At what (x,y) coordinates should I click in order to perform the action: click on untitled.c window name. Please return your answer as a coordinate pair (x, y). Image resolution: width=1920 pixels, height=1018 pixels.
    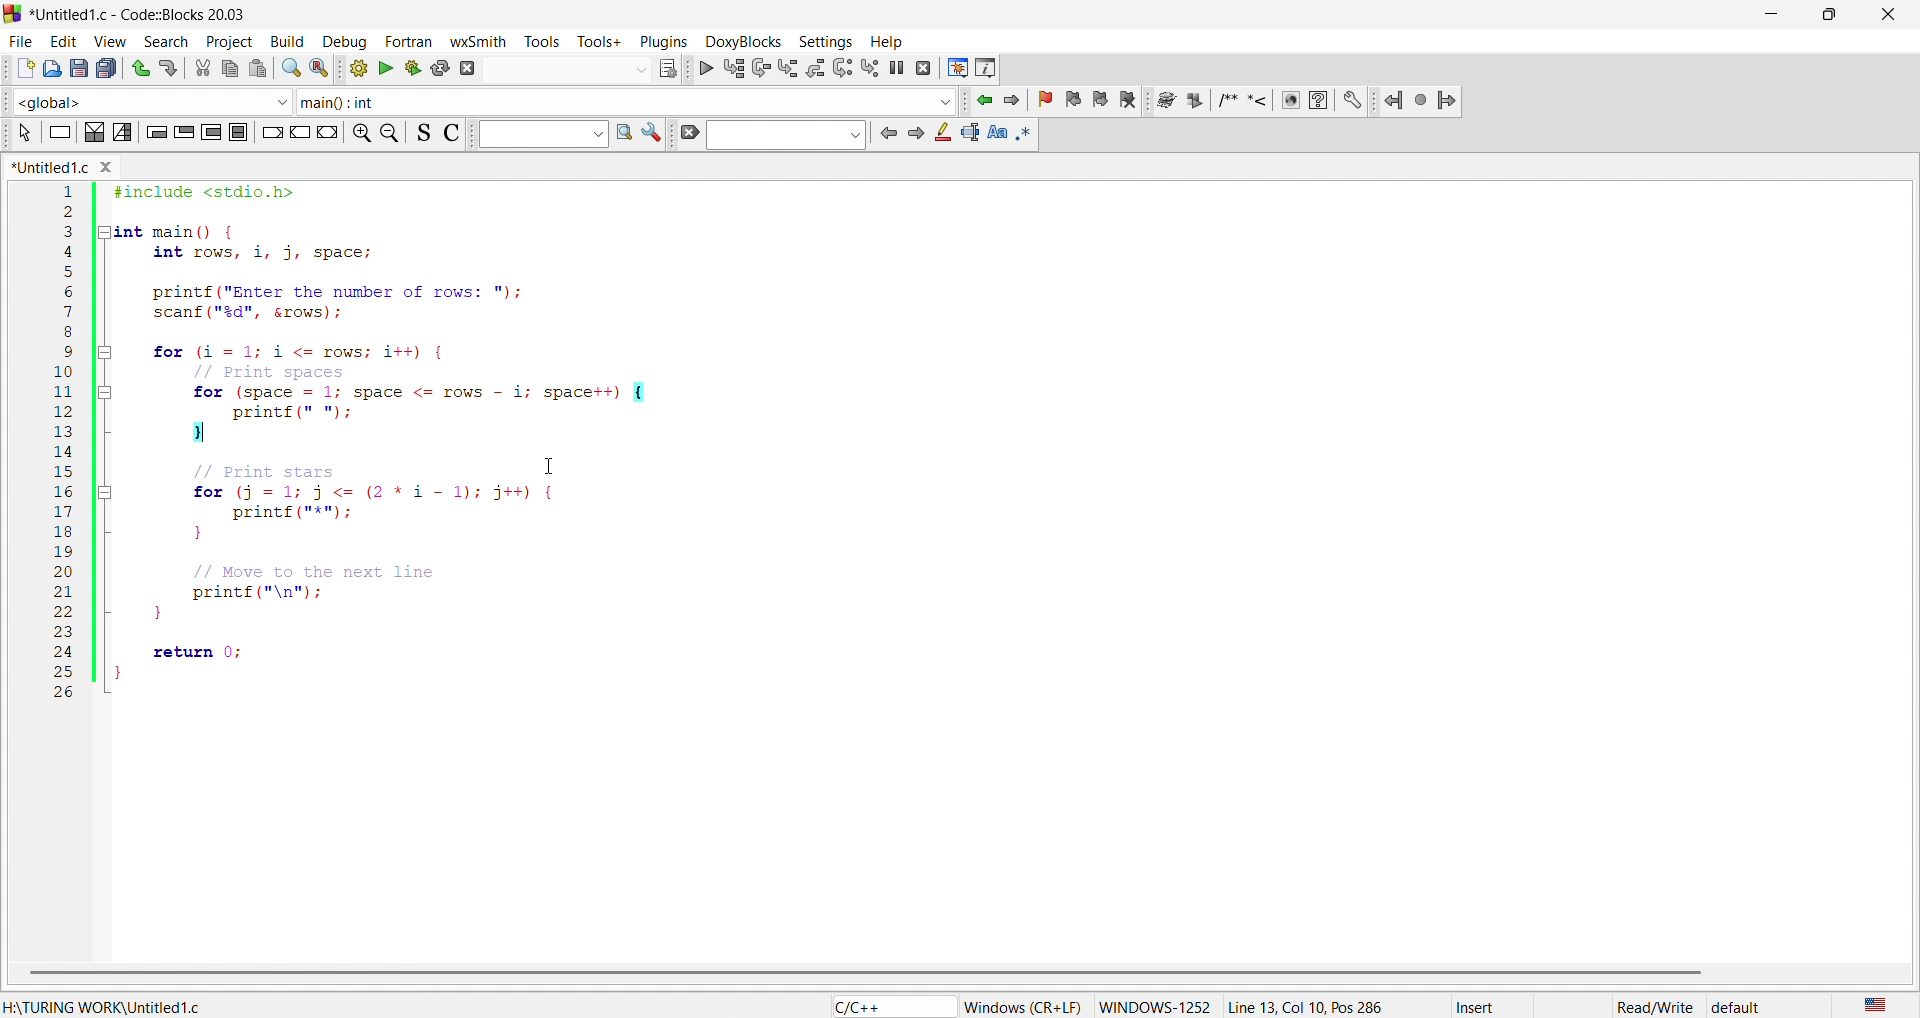
    Looking at the image, I should click on (65, 169).